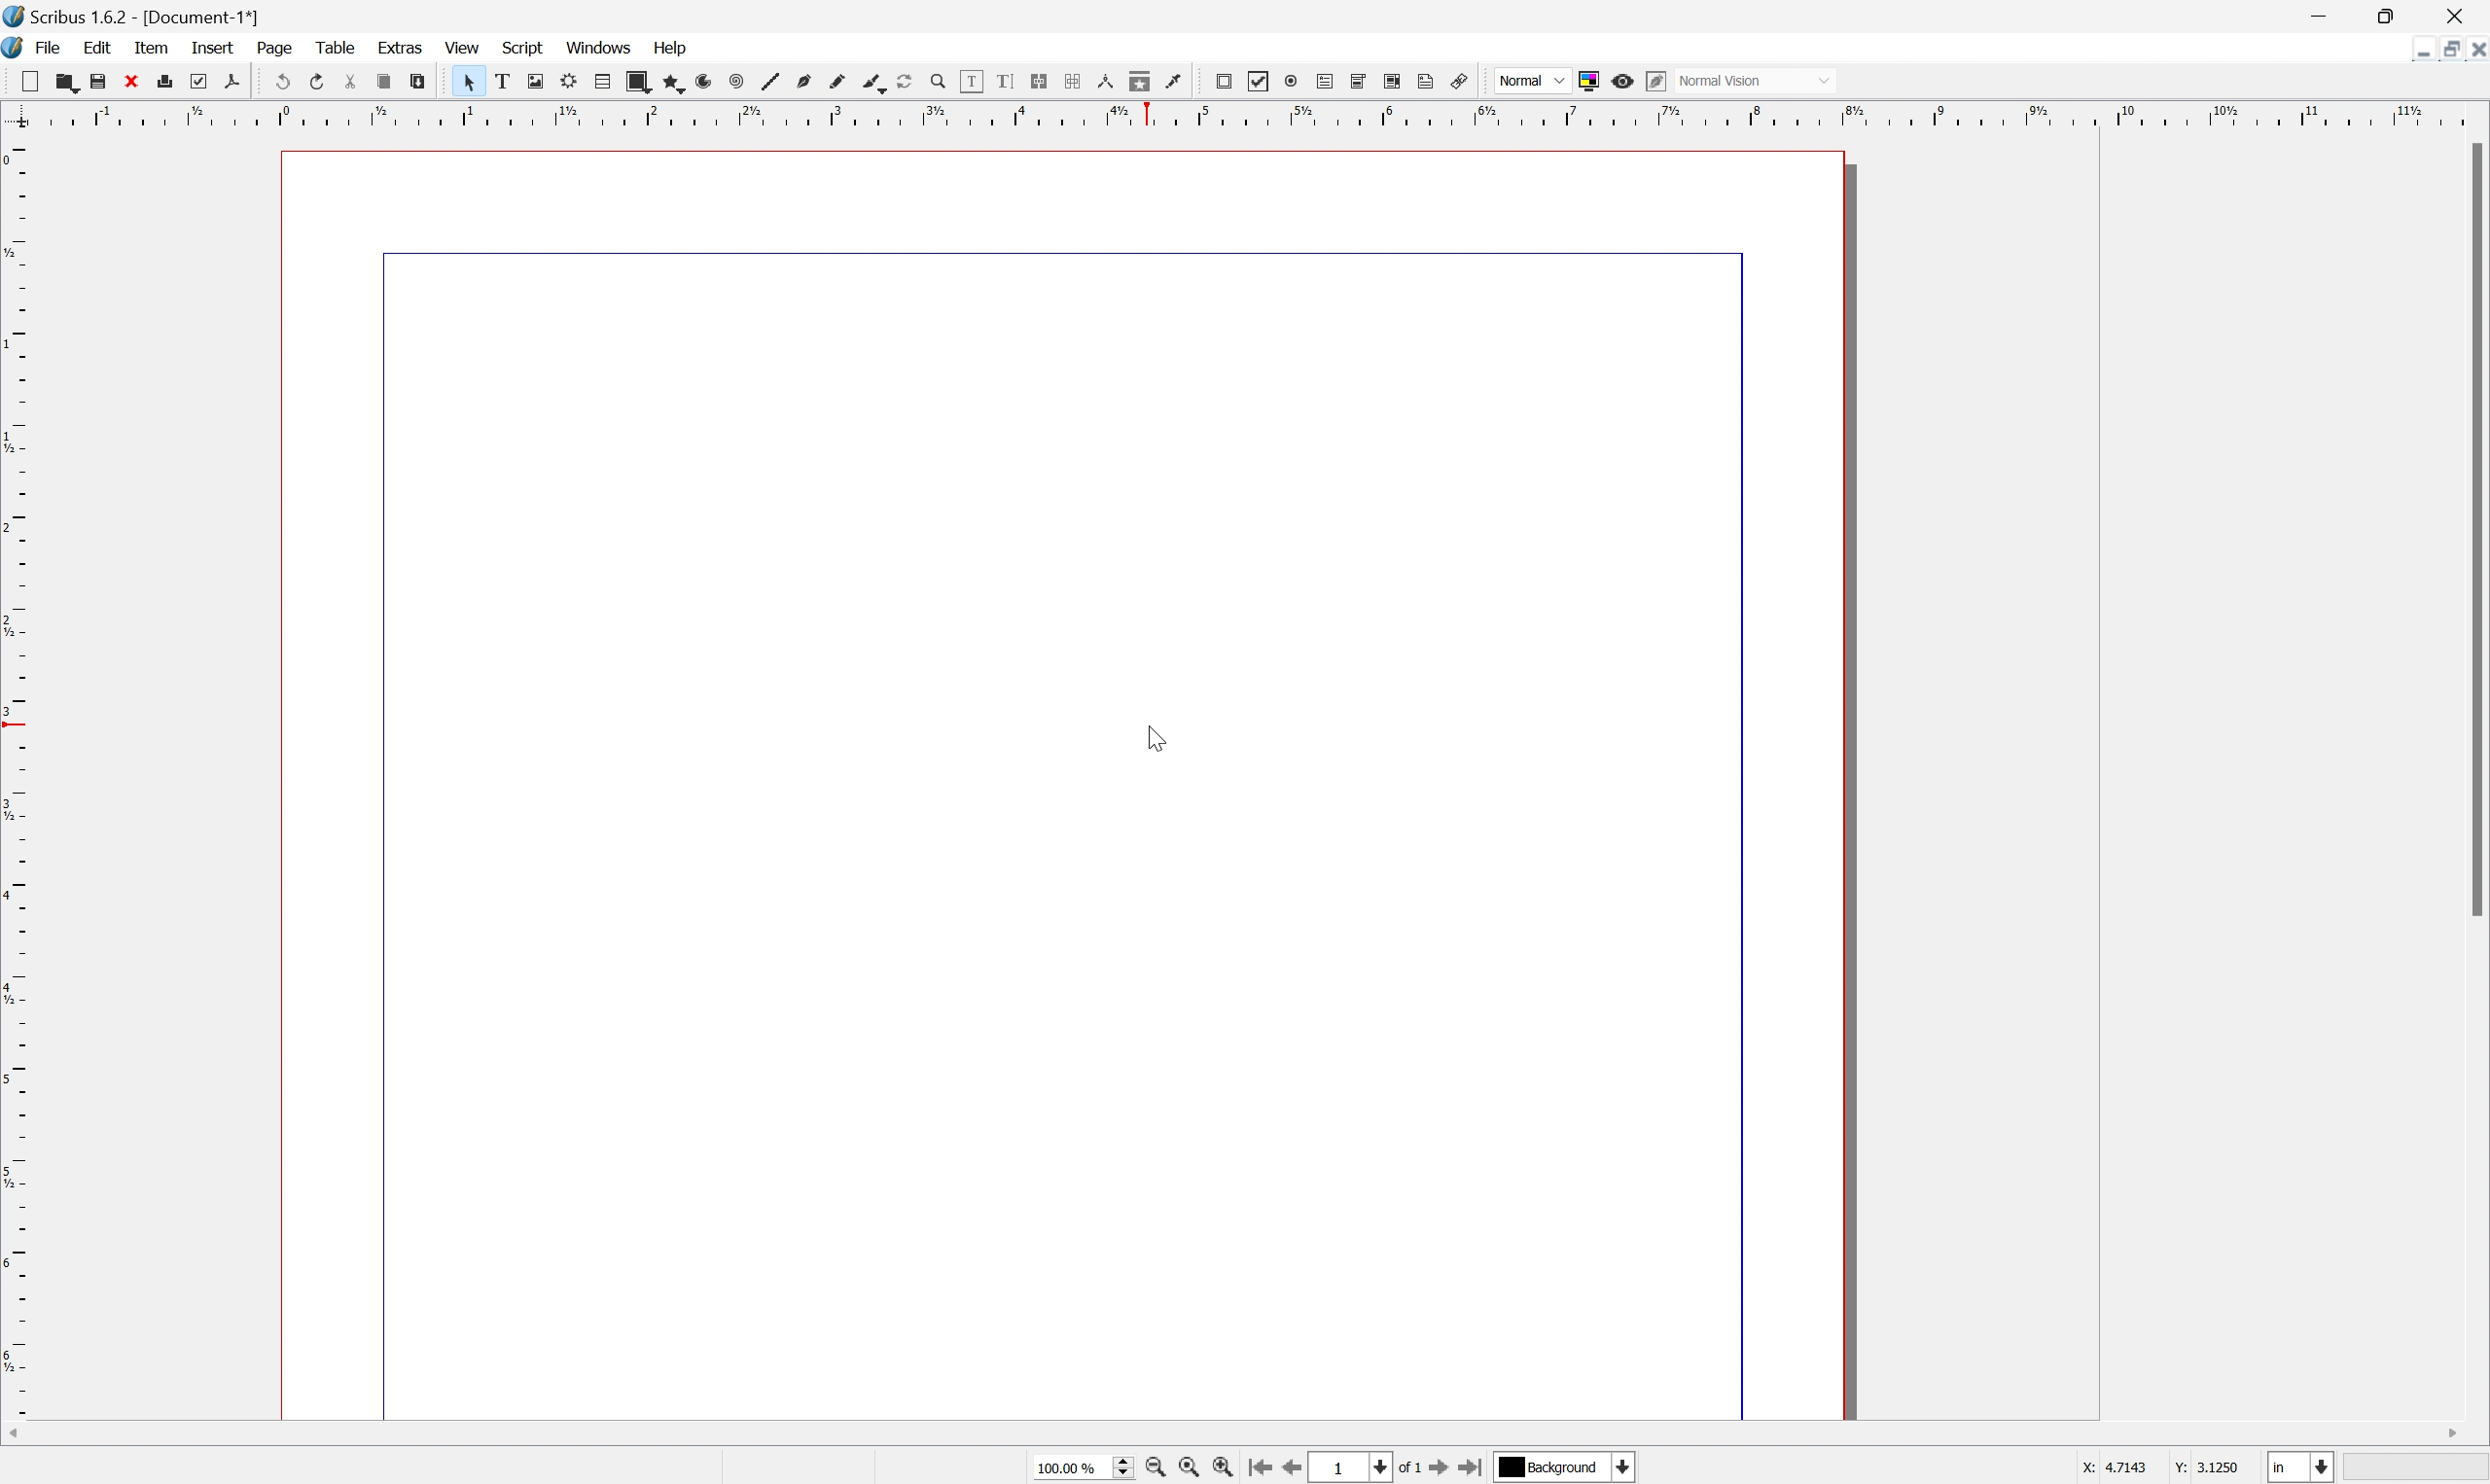 The image size is (2490, 1484). What do you see at coordinates (2474, 52) in the screenshot?
I see `Close` at bounding box center [2474, 52].